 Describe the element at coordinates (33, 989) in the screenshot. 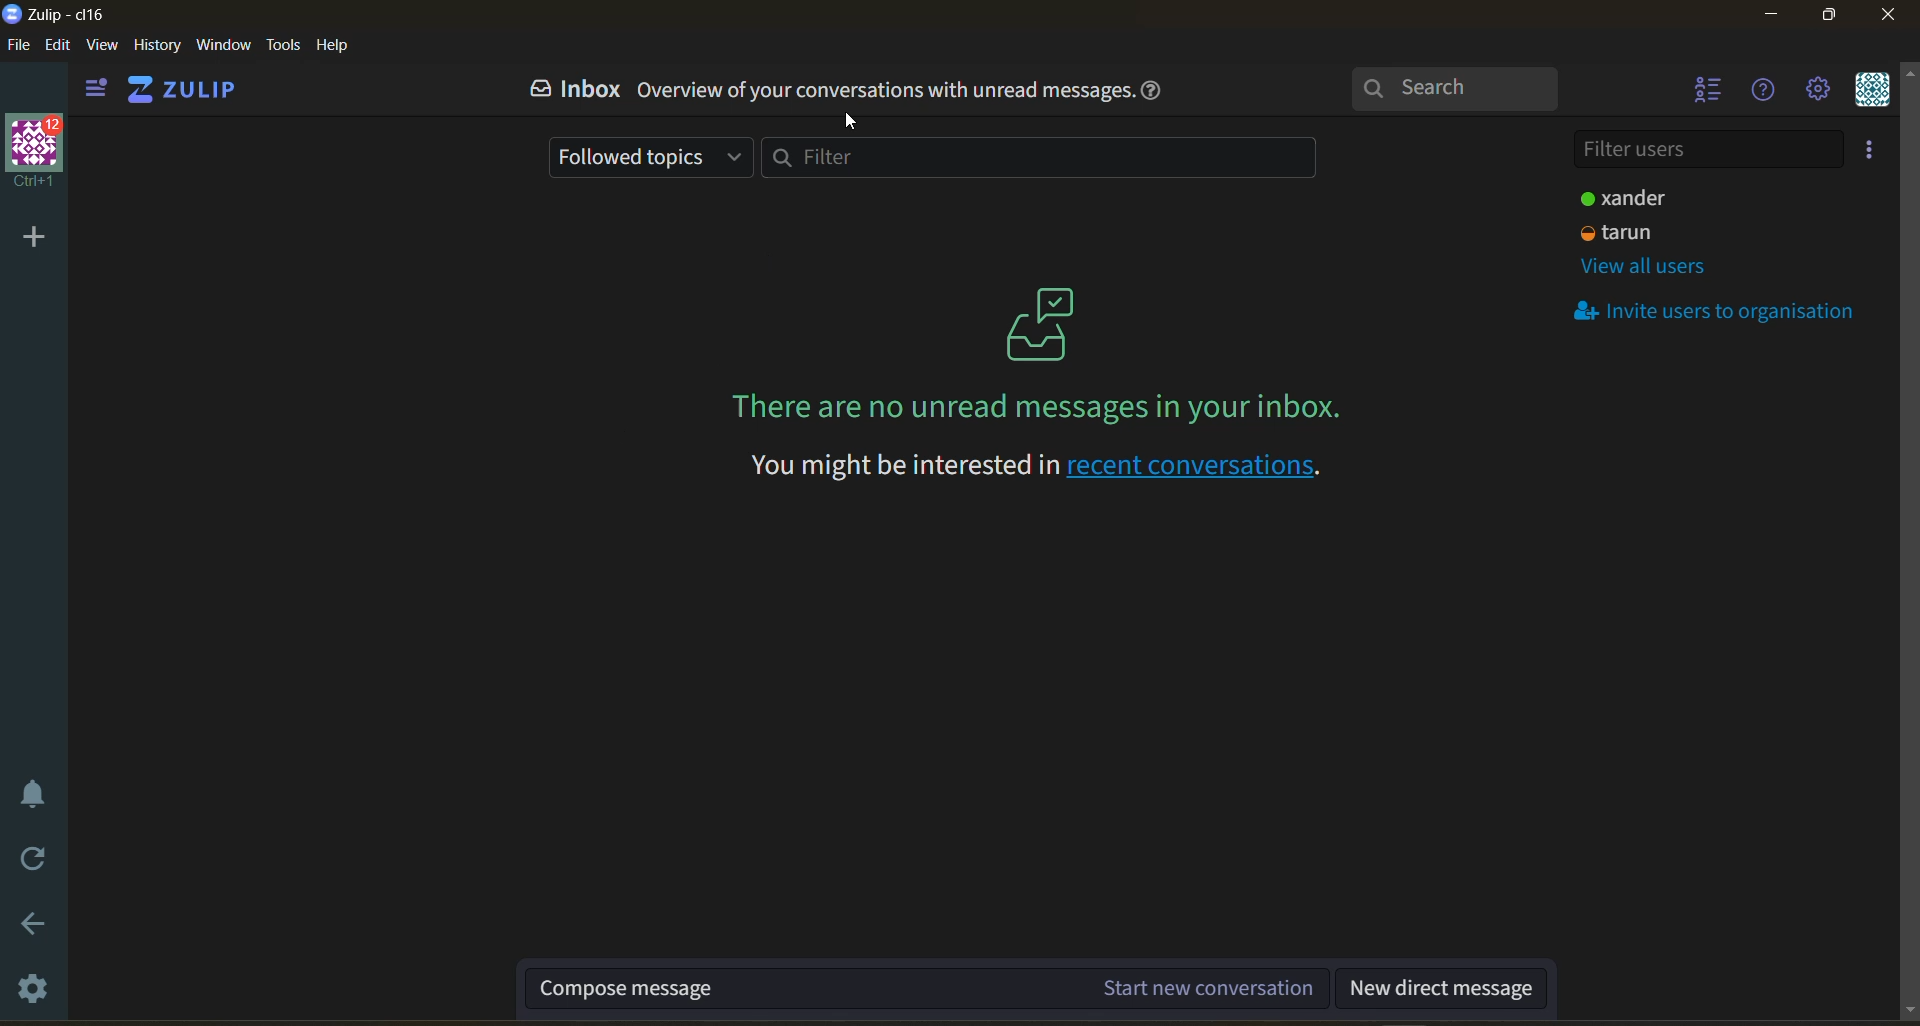

I see `settings` at that location.